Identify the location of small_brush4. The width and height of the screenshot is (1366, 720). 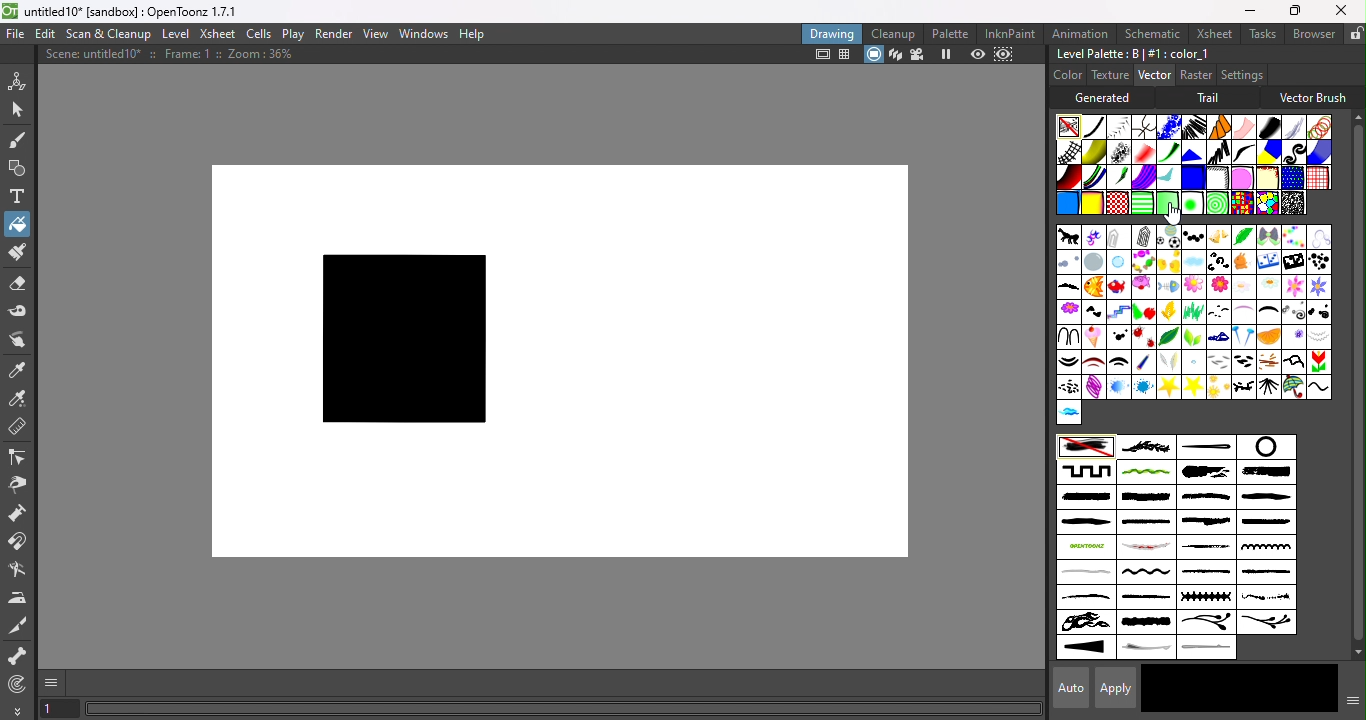
(1146, 597).